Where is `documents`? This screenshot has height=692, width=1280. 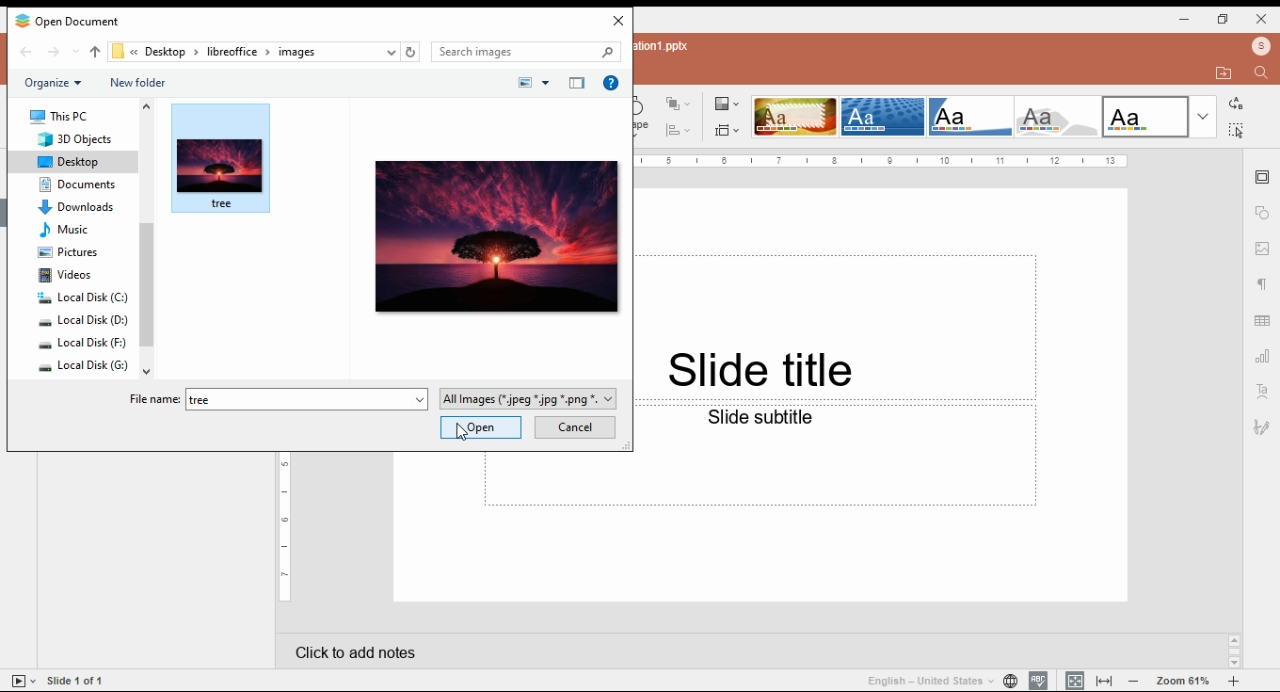 documents is located at coordinates (80, 184).